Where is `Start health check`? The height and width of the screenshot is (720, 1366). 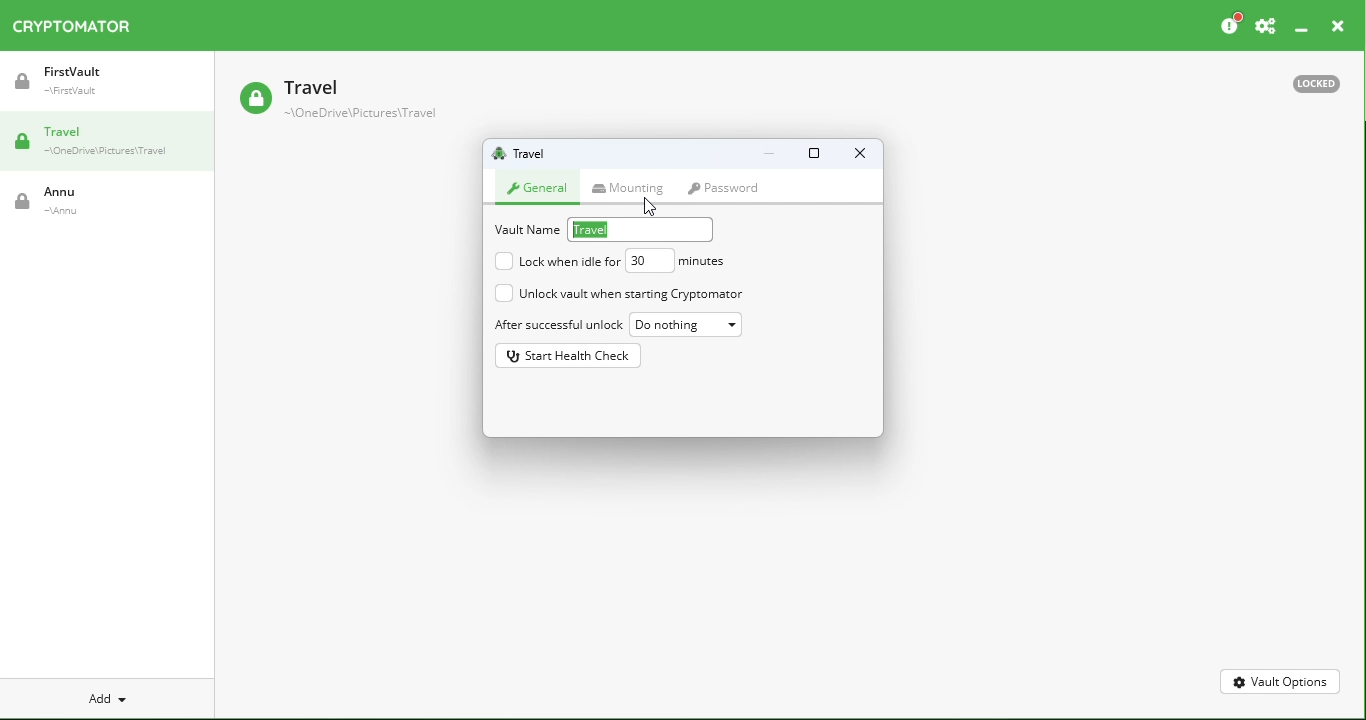
Start health check is located at coordinates (571, 355).